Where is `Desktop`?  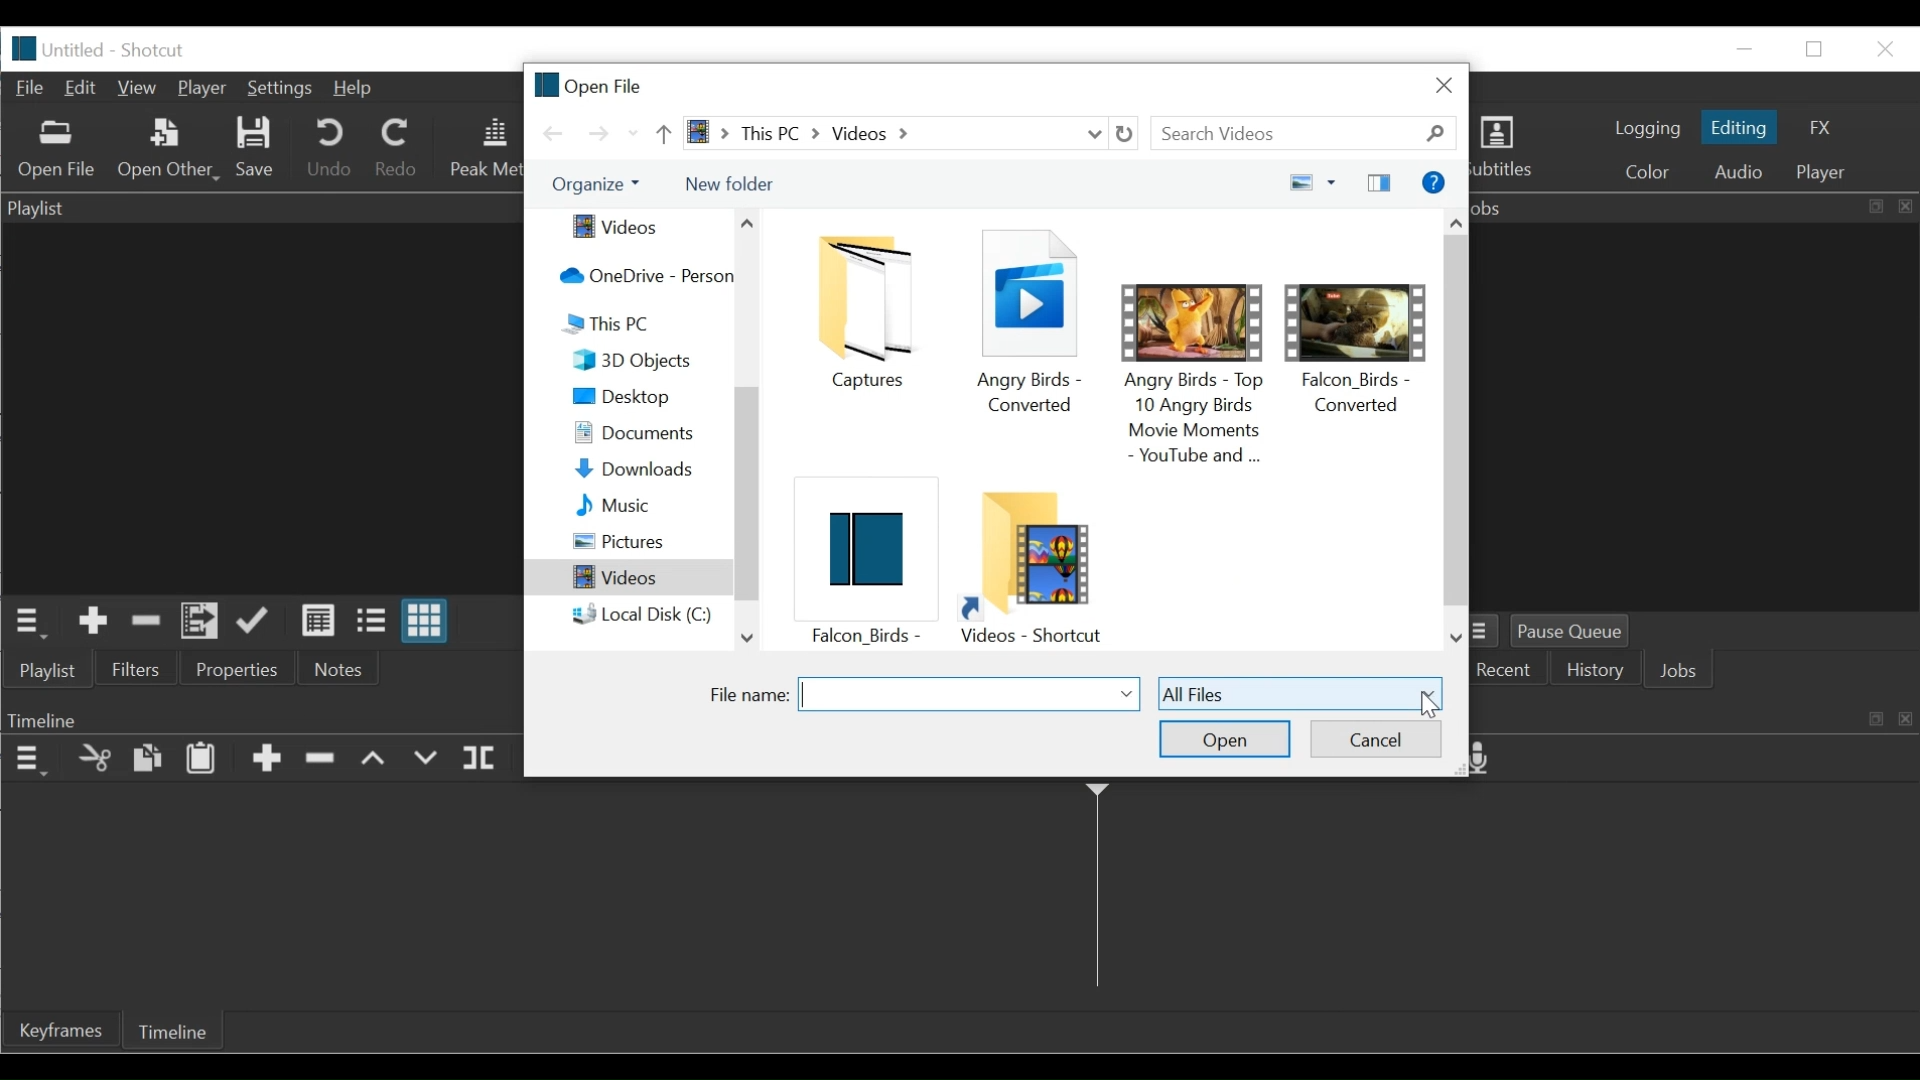 Desktop is located at coordinates (647, 396).